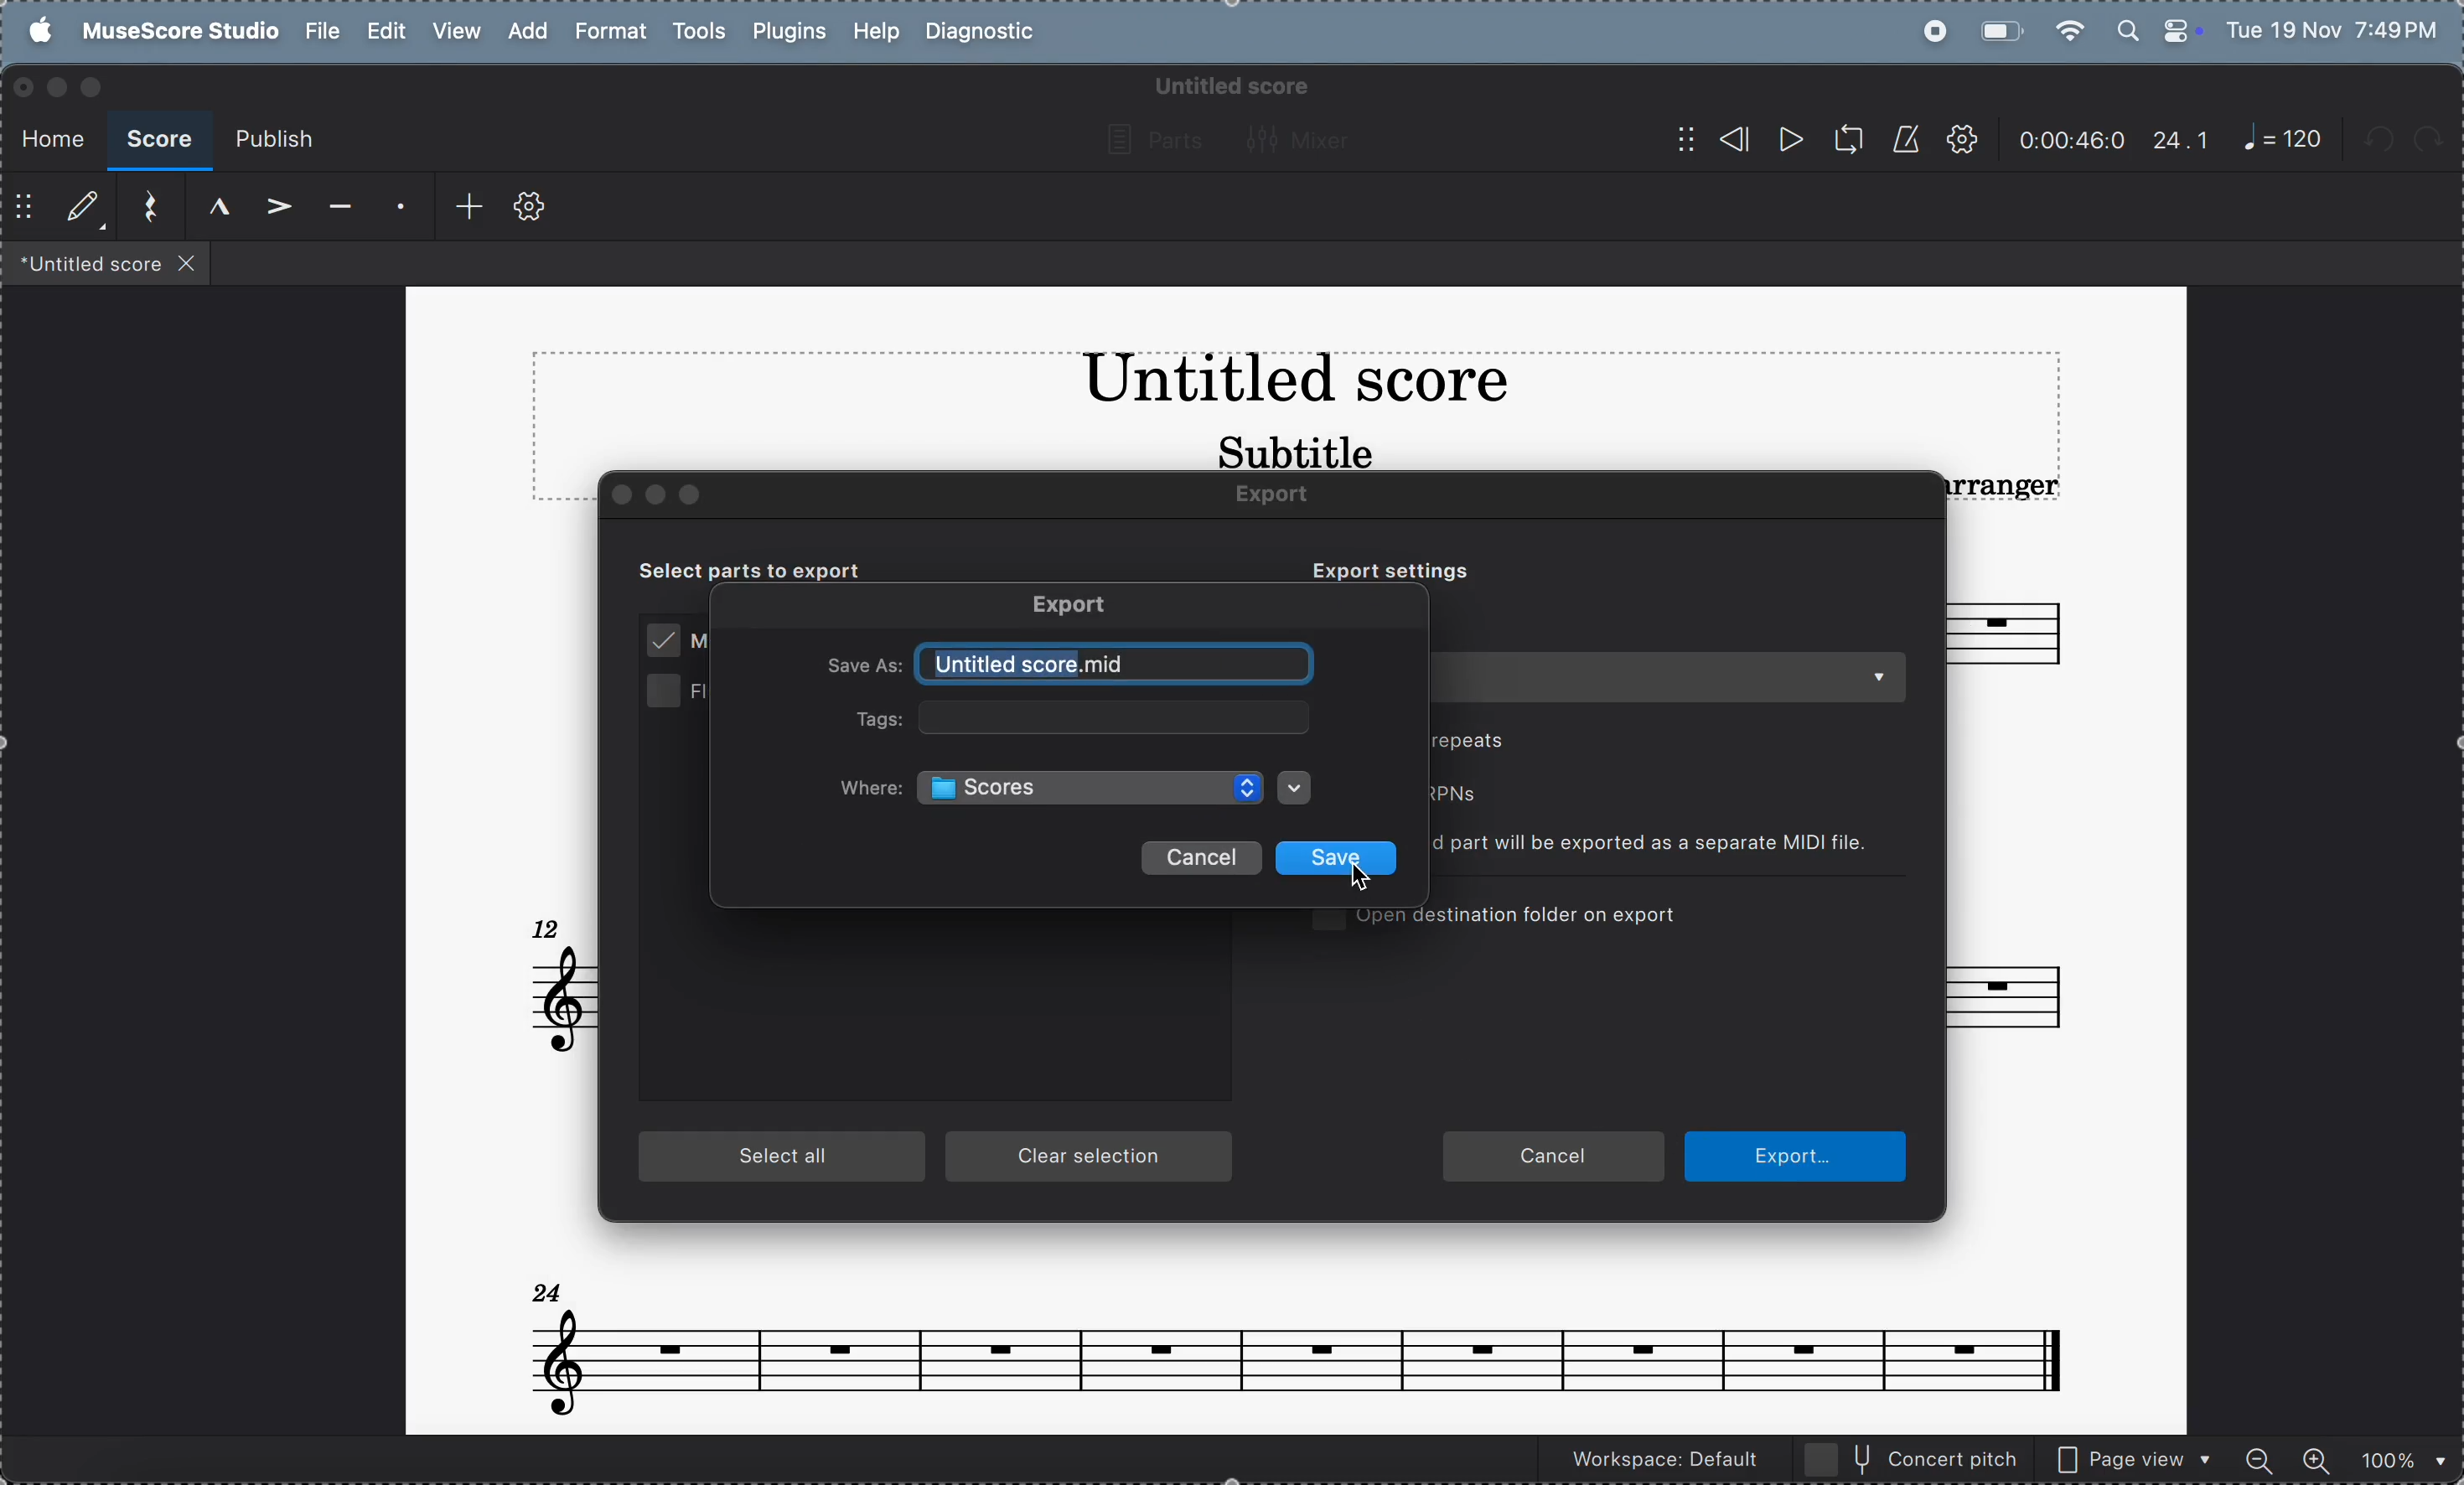 The height and width of the screenshot is (1485, 2464). What do you see at coordinates (2158, 28) in the screenshot?
I see `apple widgets` at bounding box center [2158, 28].